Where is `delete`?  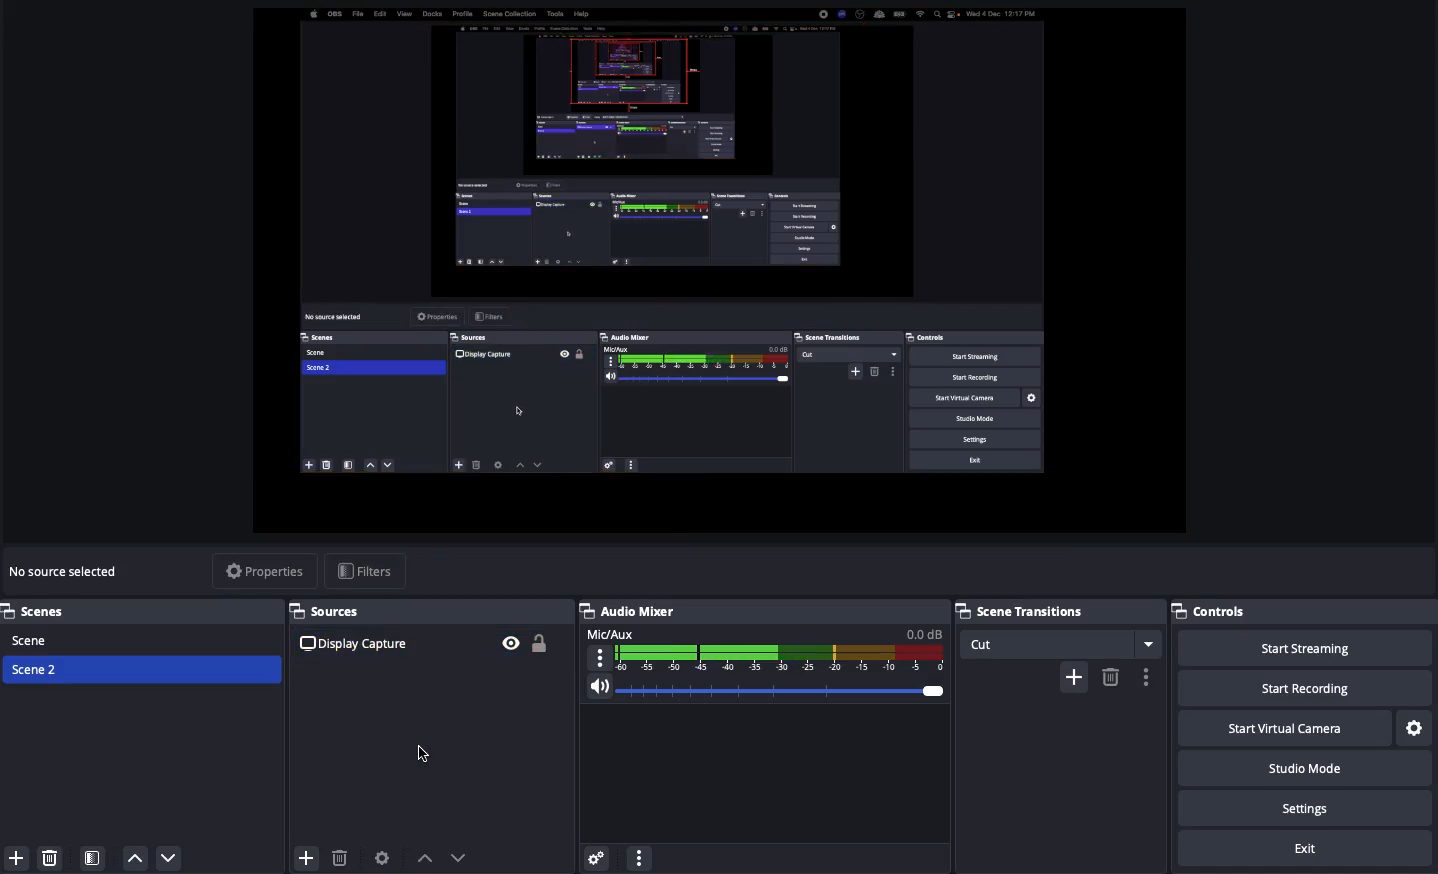
delete is located at coordinates (1110, 676).